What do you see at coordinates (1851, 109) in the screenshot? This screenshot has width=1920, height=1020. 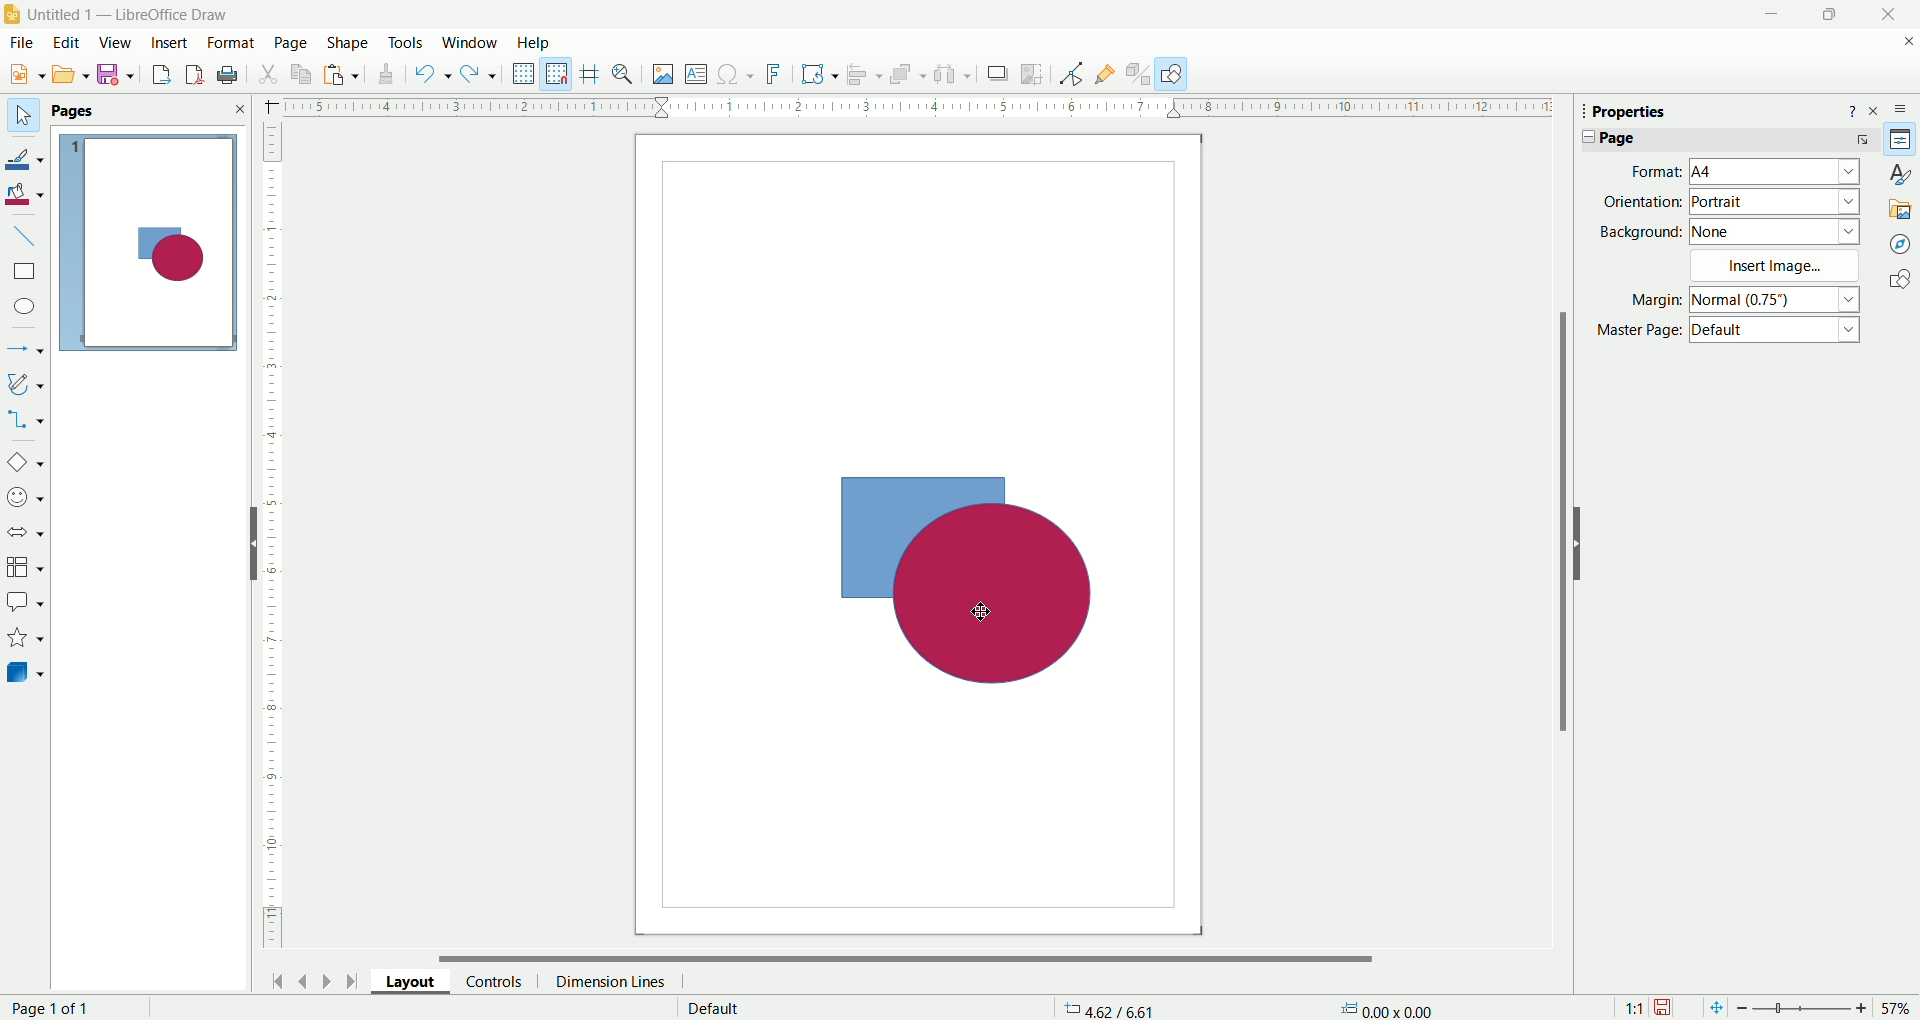 I see `help` at bounding box center [1851, 109].